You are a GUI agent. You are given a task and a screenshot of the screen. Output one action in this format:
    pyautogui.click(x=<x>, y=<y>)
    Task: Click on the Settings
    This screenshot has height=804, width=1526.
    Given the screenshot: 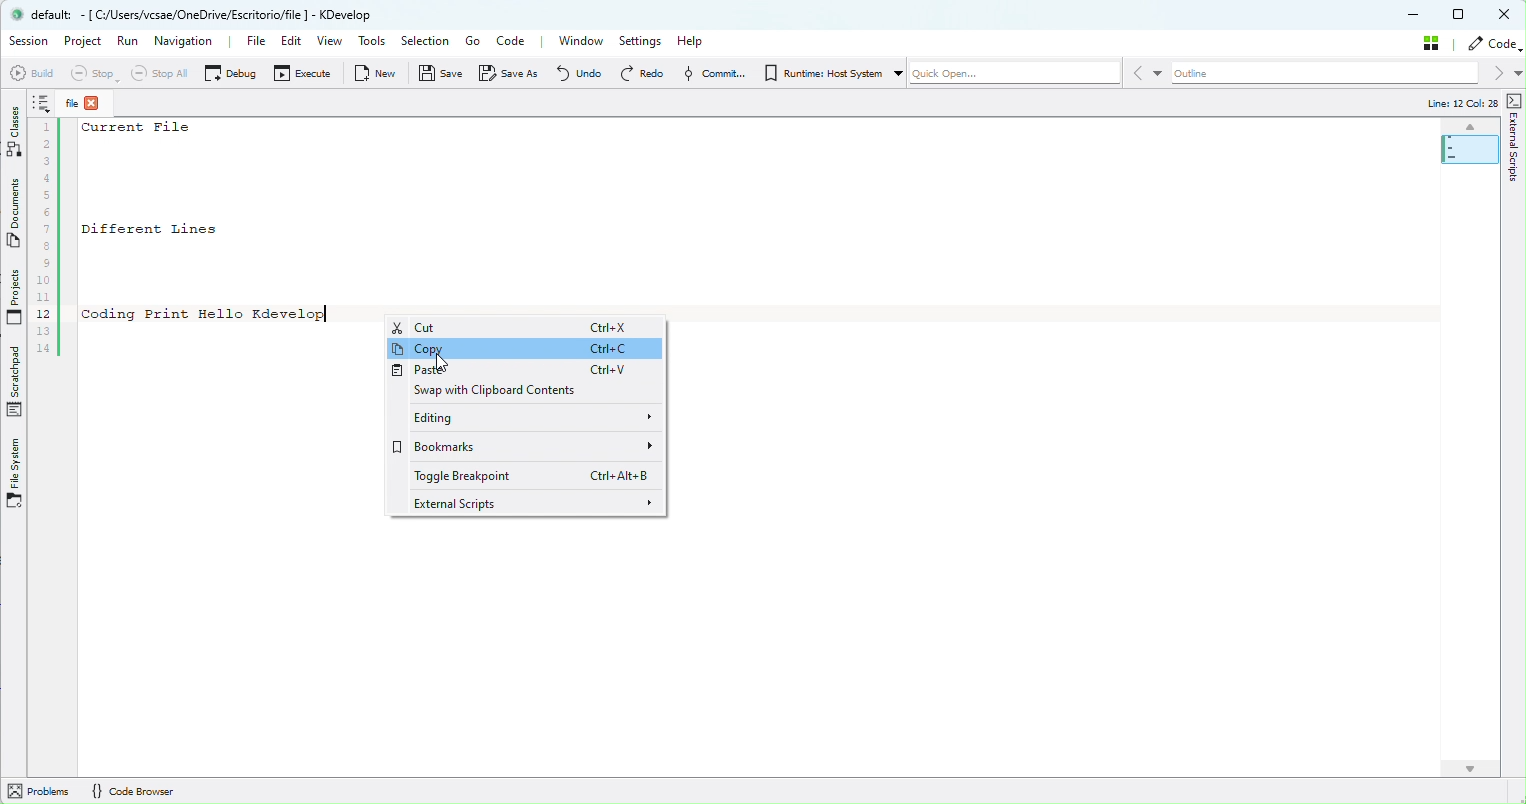 What is the action you would take?
    pyautogui.click(x=640, y=42)
    